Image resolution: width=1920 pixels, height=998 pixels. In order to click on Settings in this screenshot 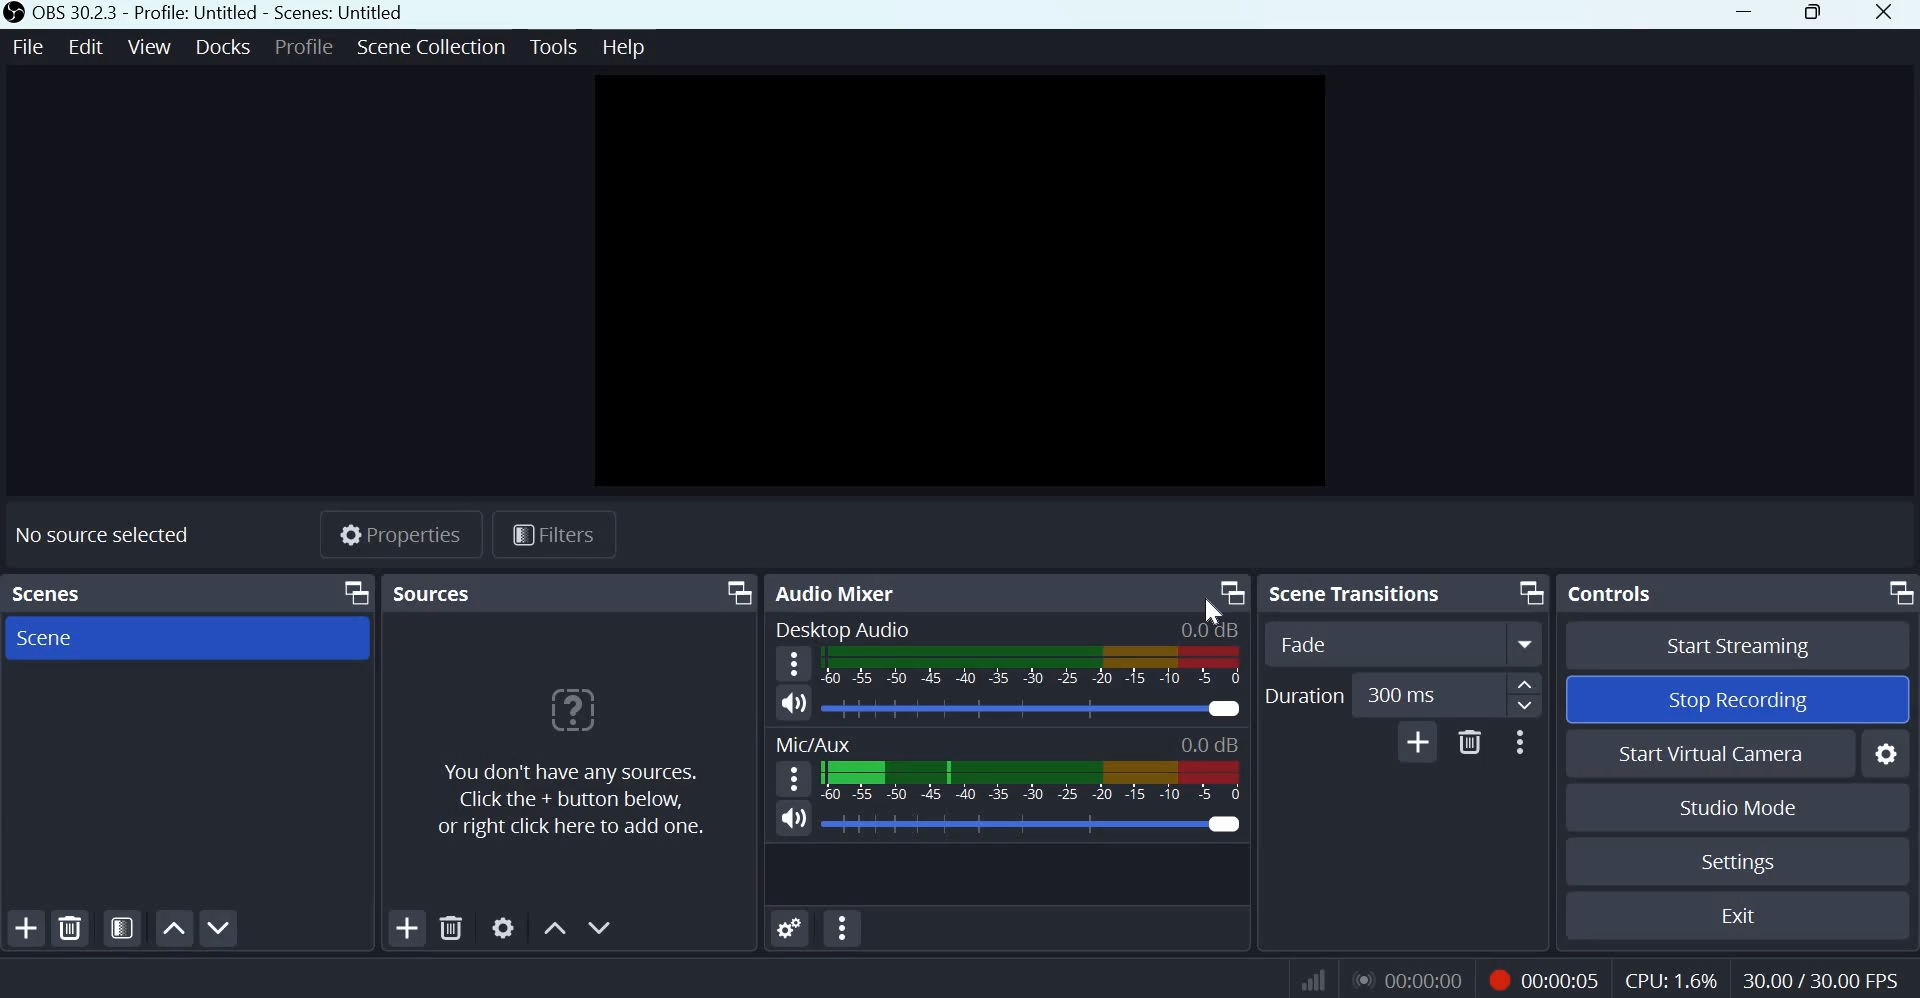, I will do `click(1732, 863)`.